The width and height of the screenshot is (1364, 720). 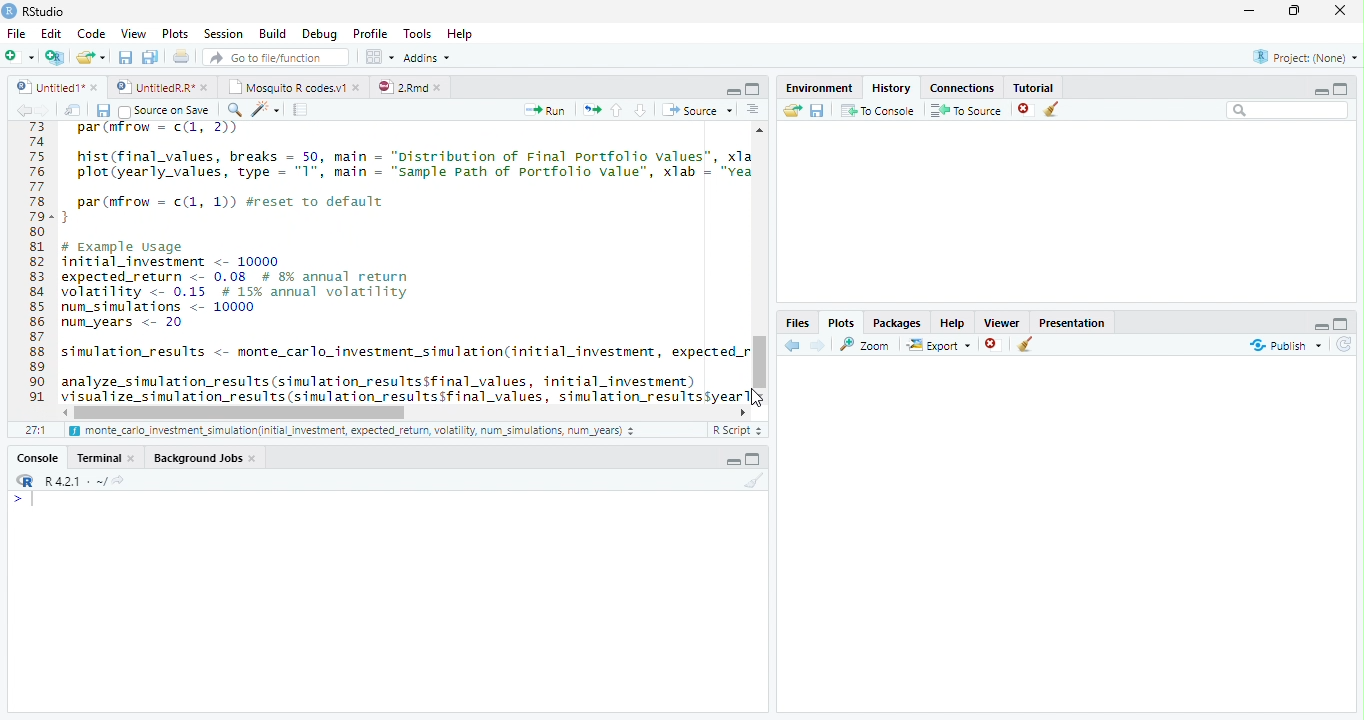 I want to click on Search, so click(x=1288, y=110).